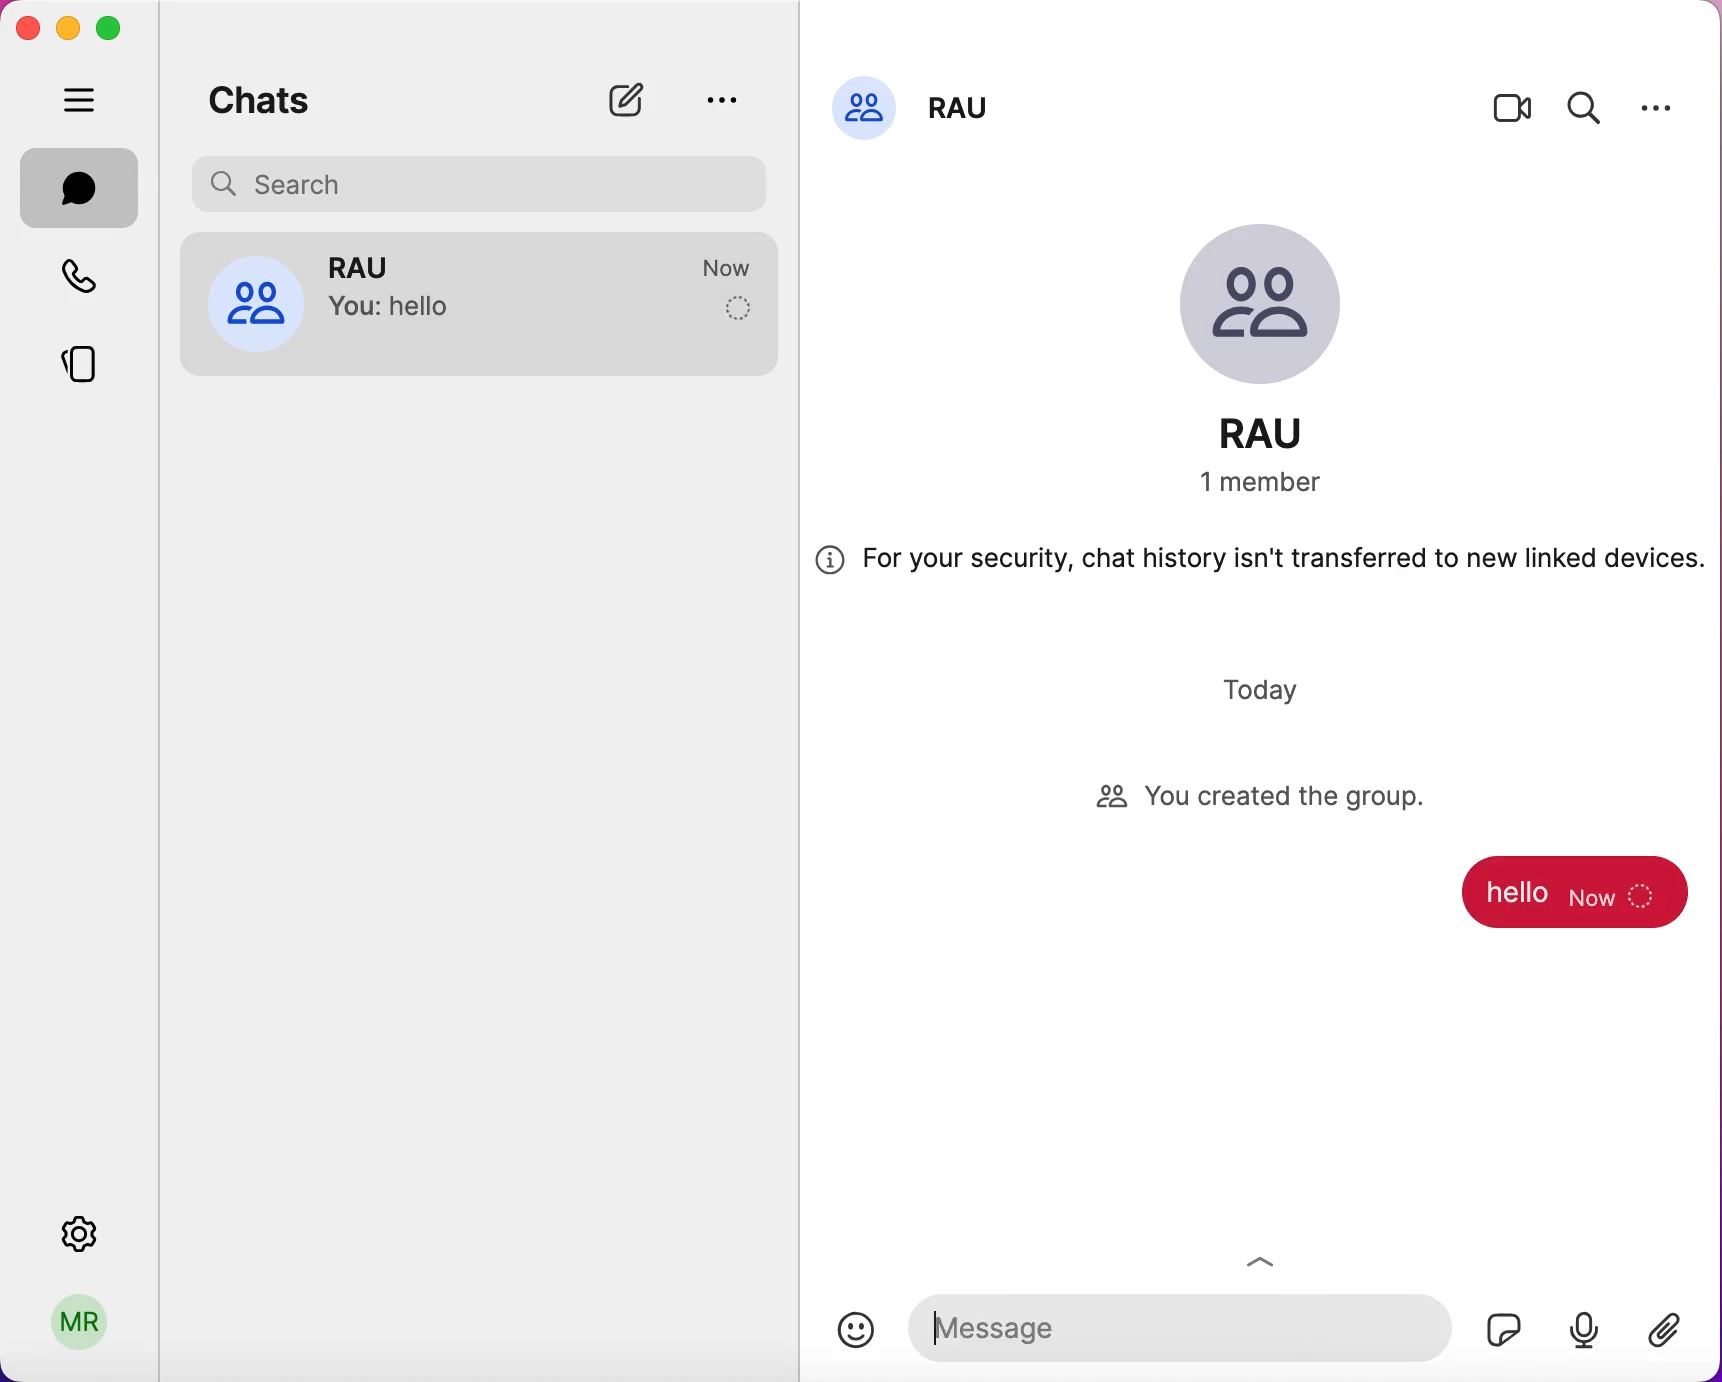 This screenshot has width=1722, height=1382. I want to click on view achive, so click(720, 99).